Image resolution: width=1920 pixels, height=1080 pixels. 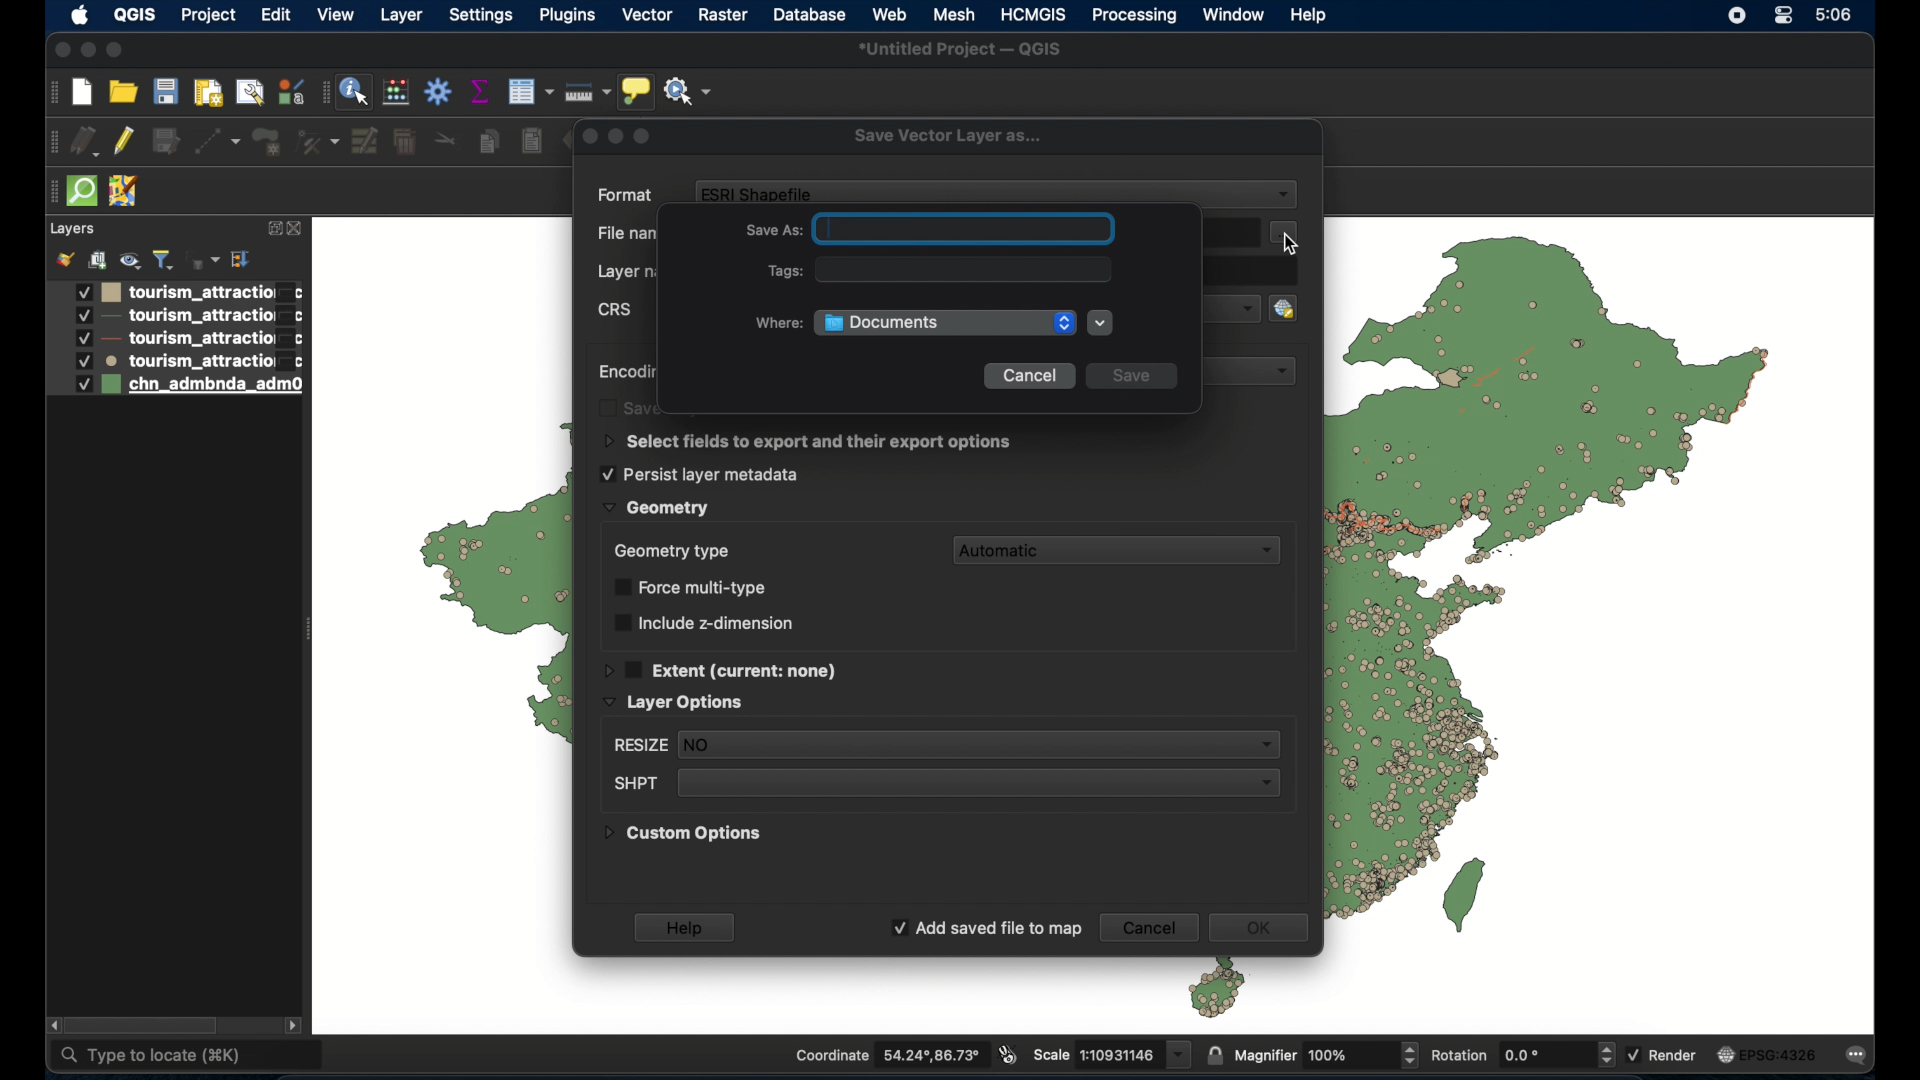 I want to click on close, so click(x=59, y=50).